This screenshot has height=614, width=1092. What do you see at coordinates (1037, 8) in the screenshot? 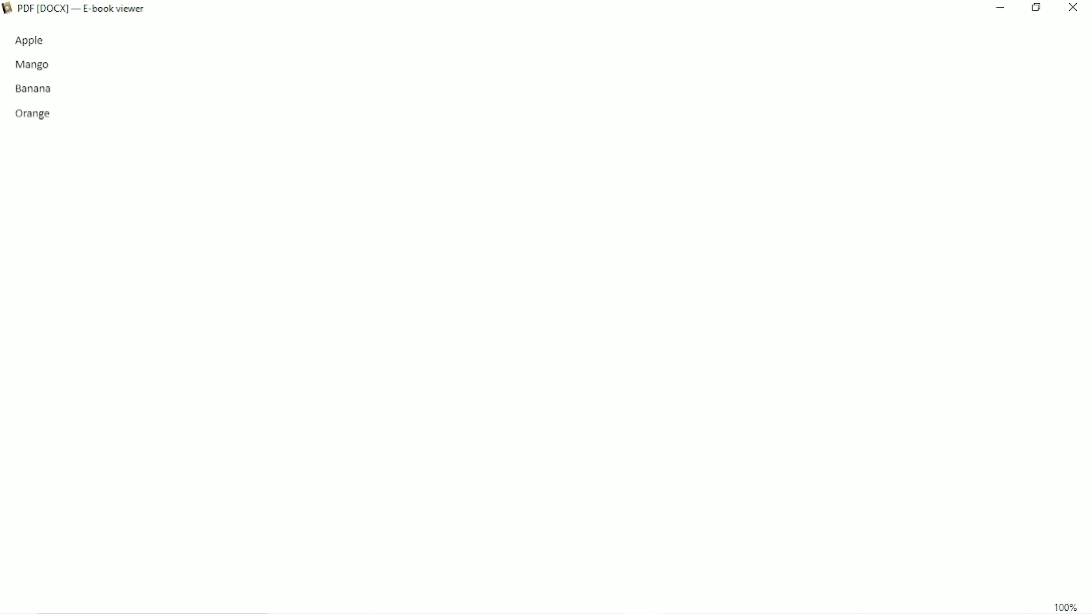
I see `Restore down` at bounding box center [1037, 8].